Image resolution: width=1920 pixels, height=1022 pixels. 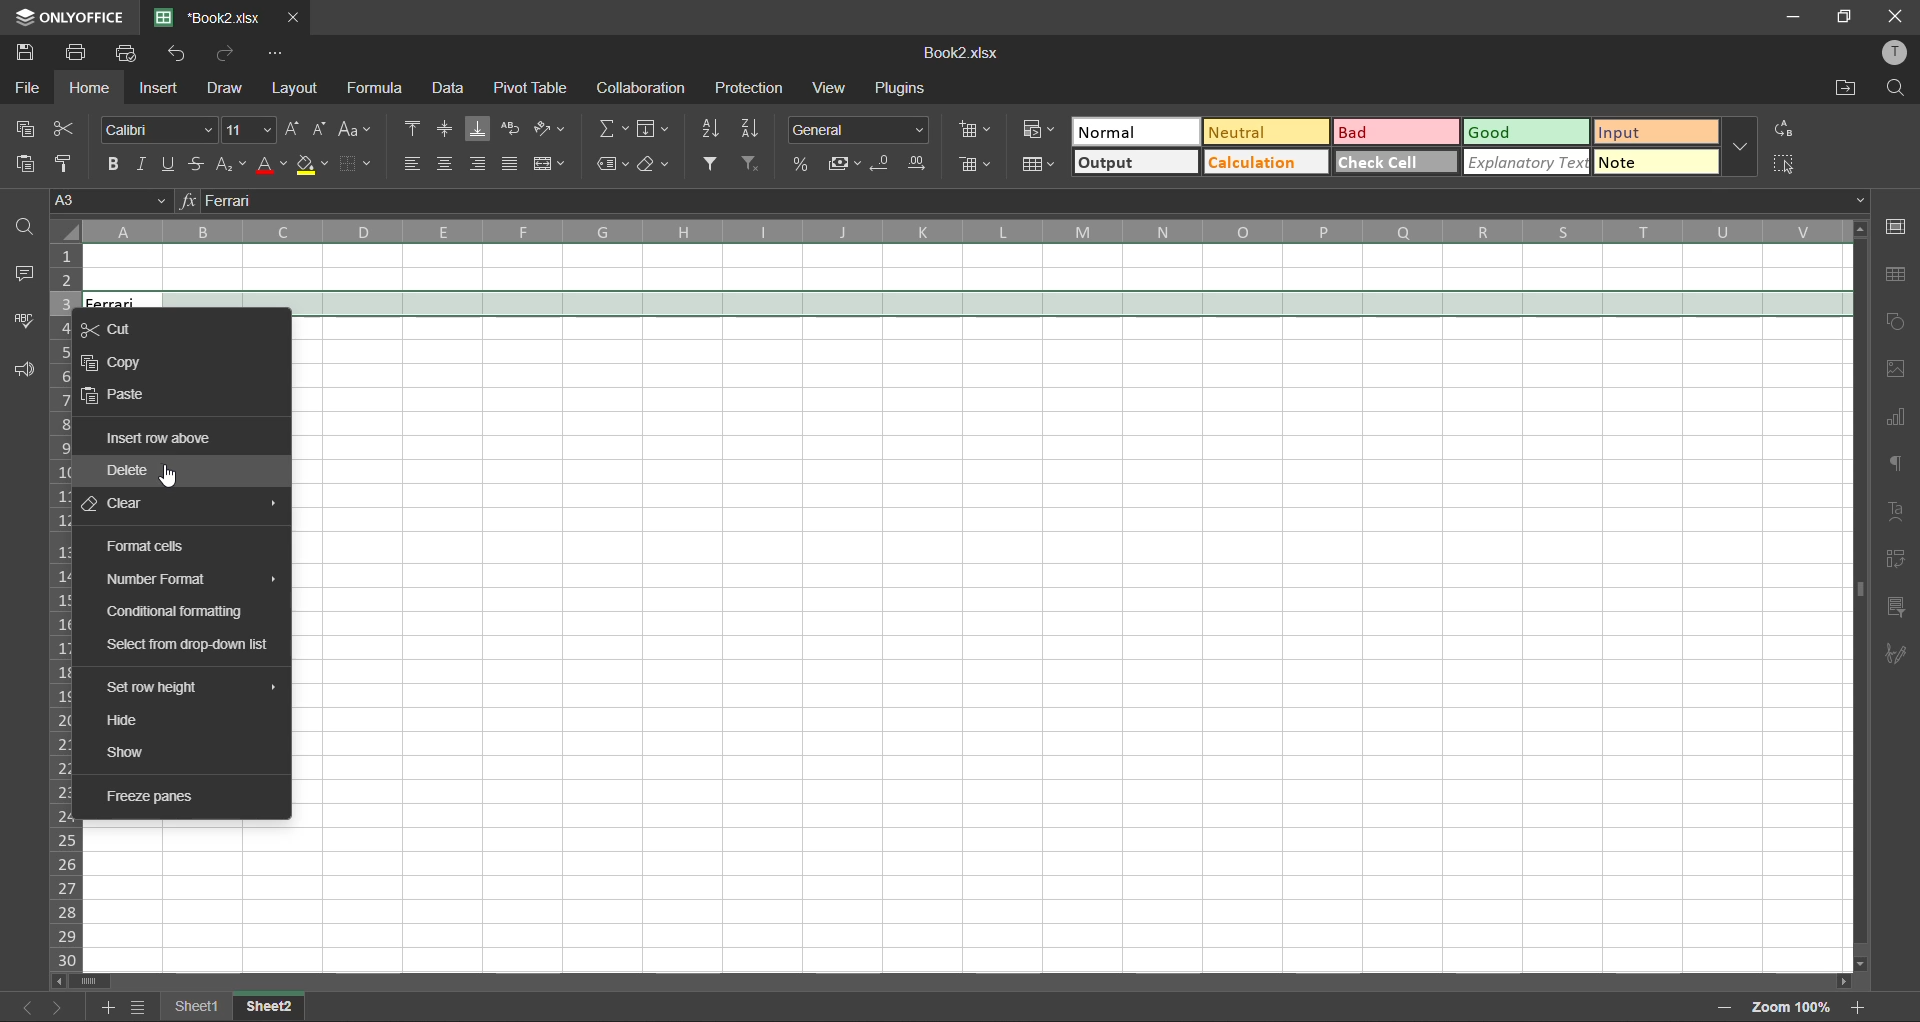 What do you see at coordinates (1791, 1007) in the screenshot?
I see `zoom 100%` at bounding box center [1791, 1007].